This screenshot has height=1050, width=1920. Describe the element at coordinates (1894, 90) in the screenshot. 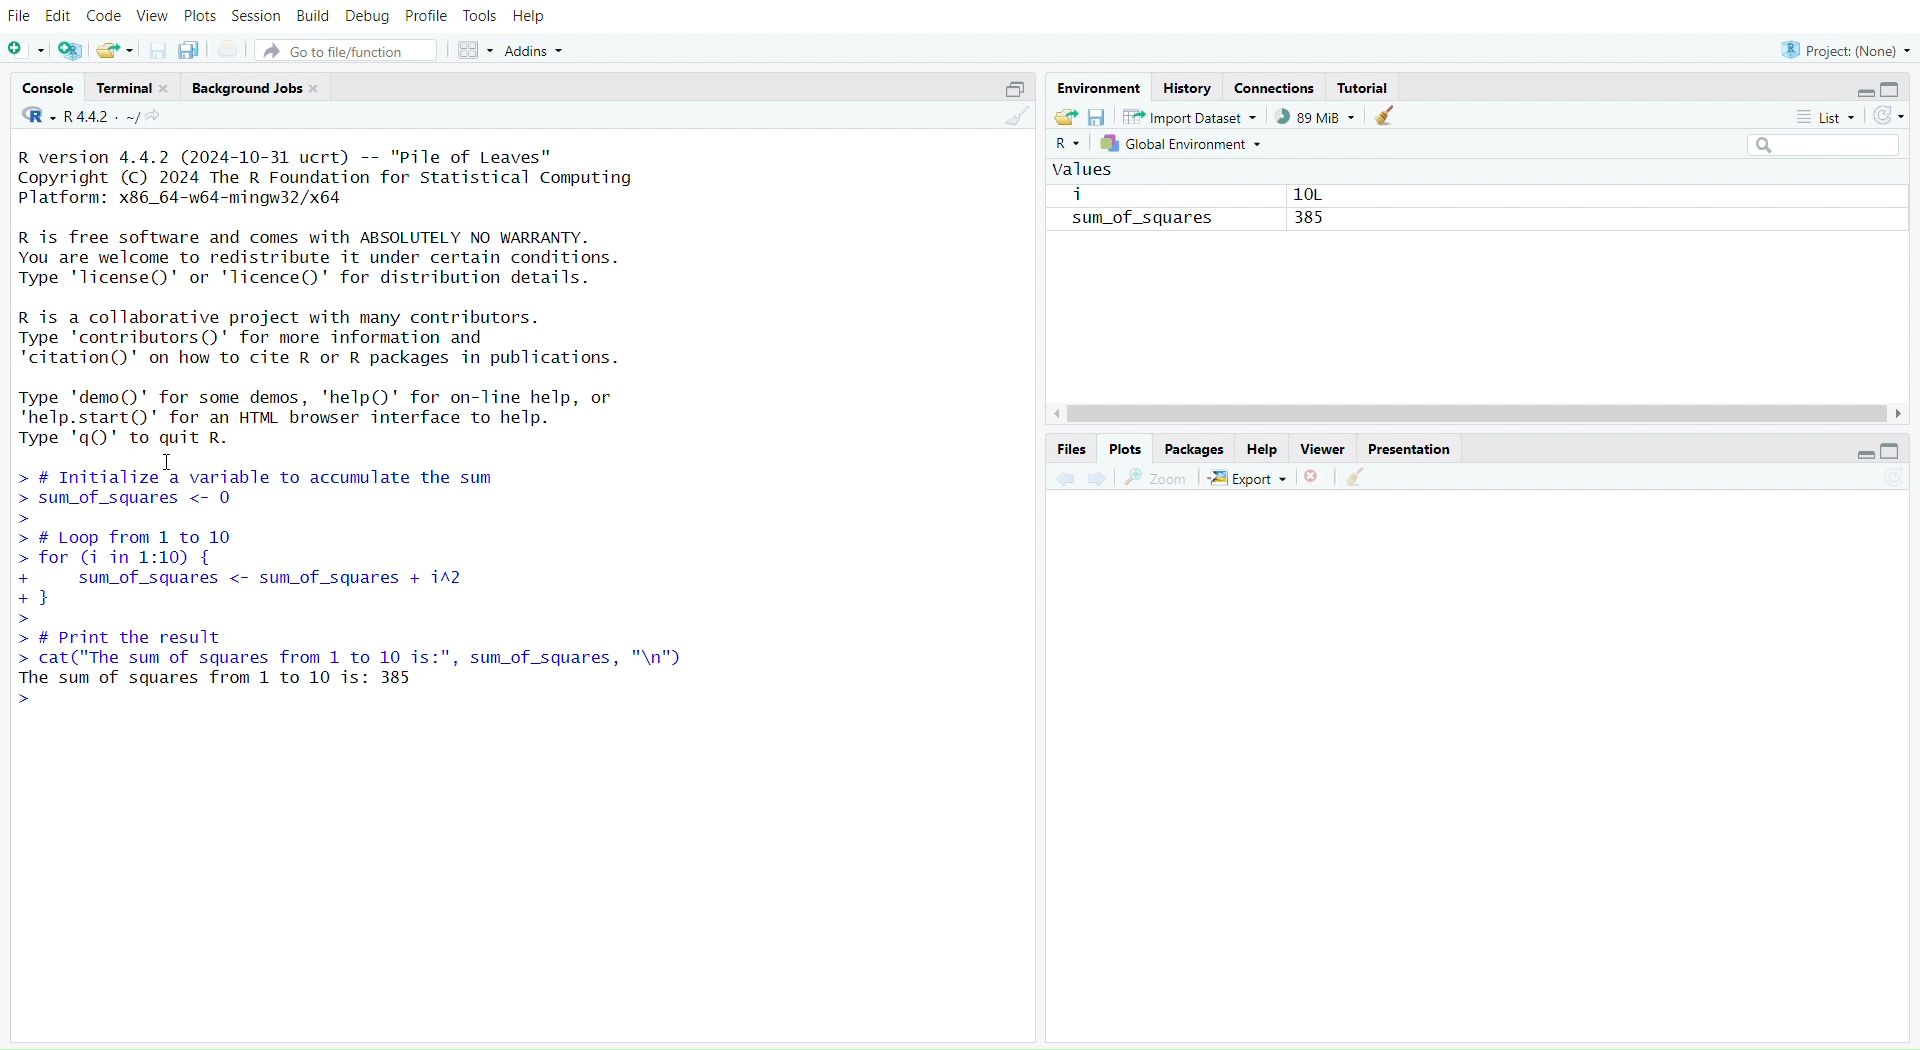

I see `collapse` at that location.